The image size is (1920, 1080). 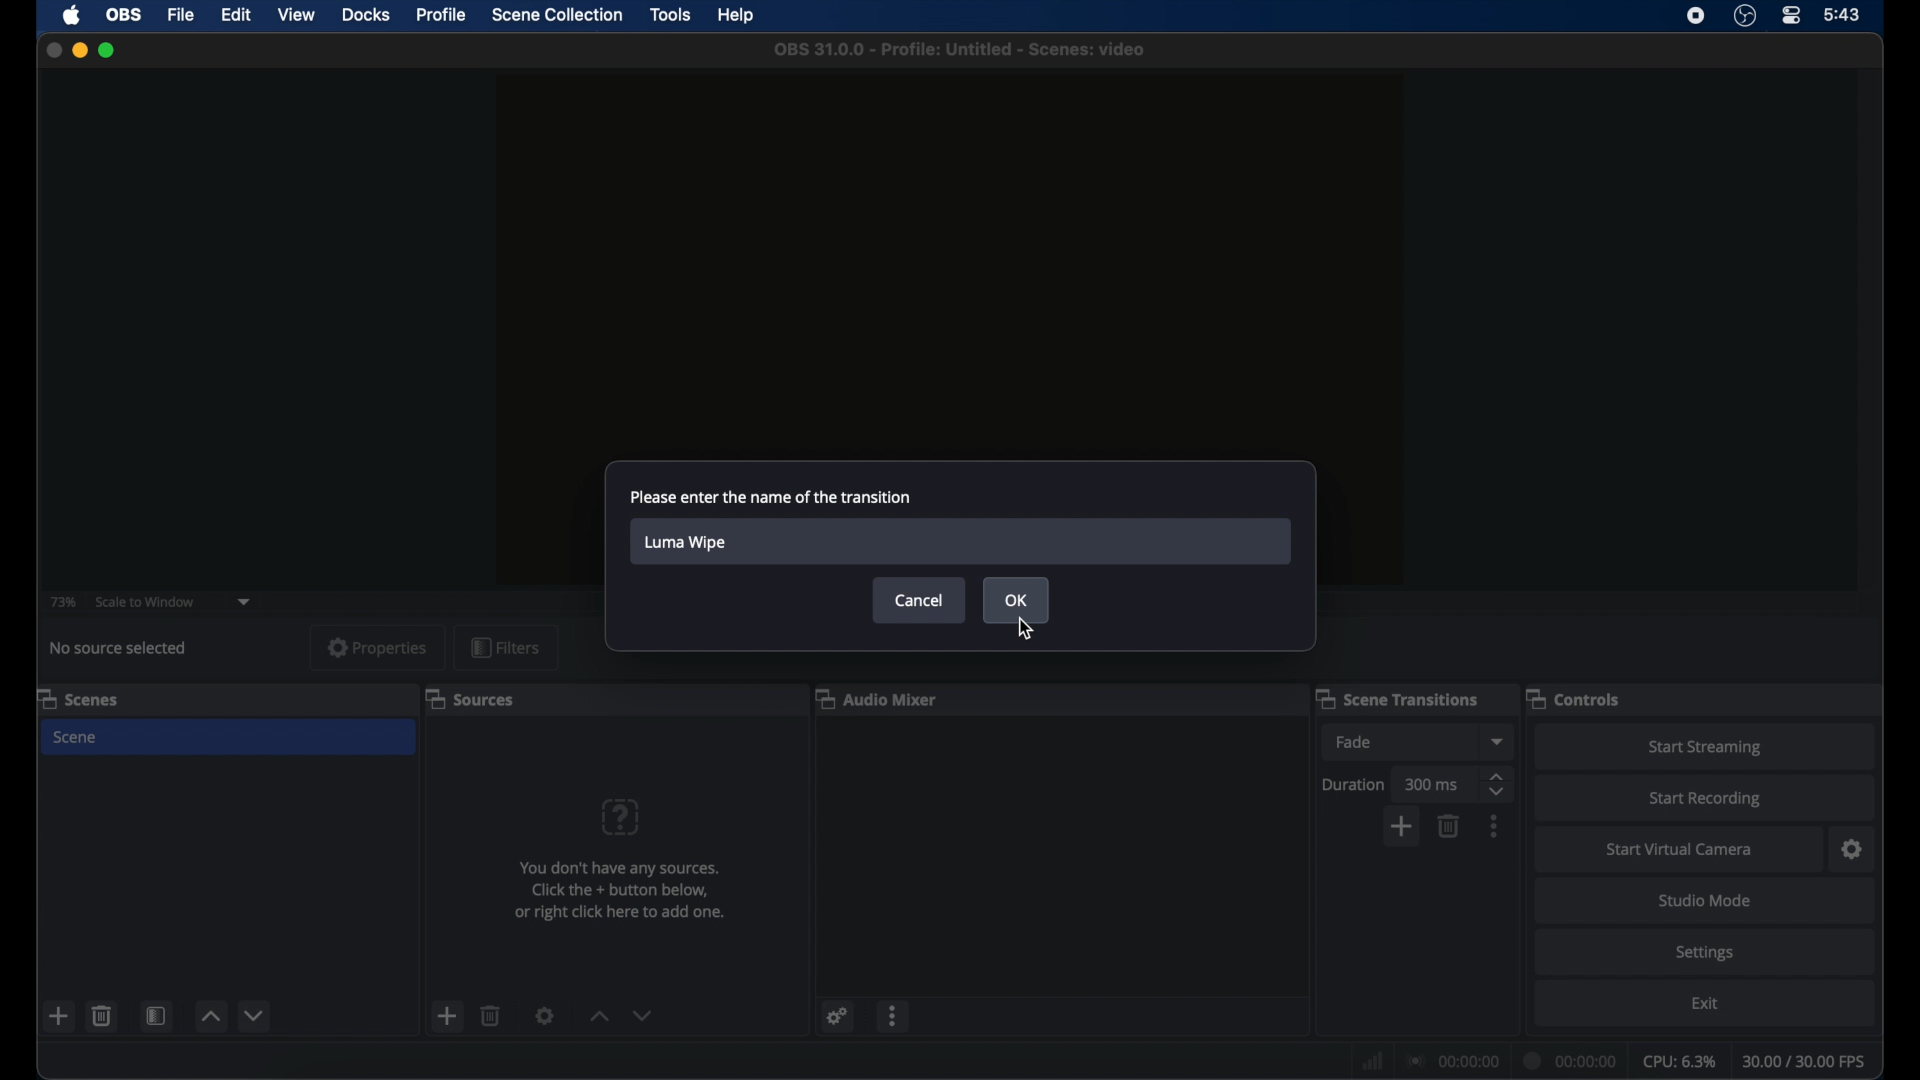 I want to click on more options, so click(x=895, y=1015).